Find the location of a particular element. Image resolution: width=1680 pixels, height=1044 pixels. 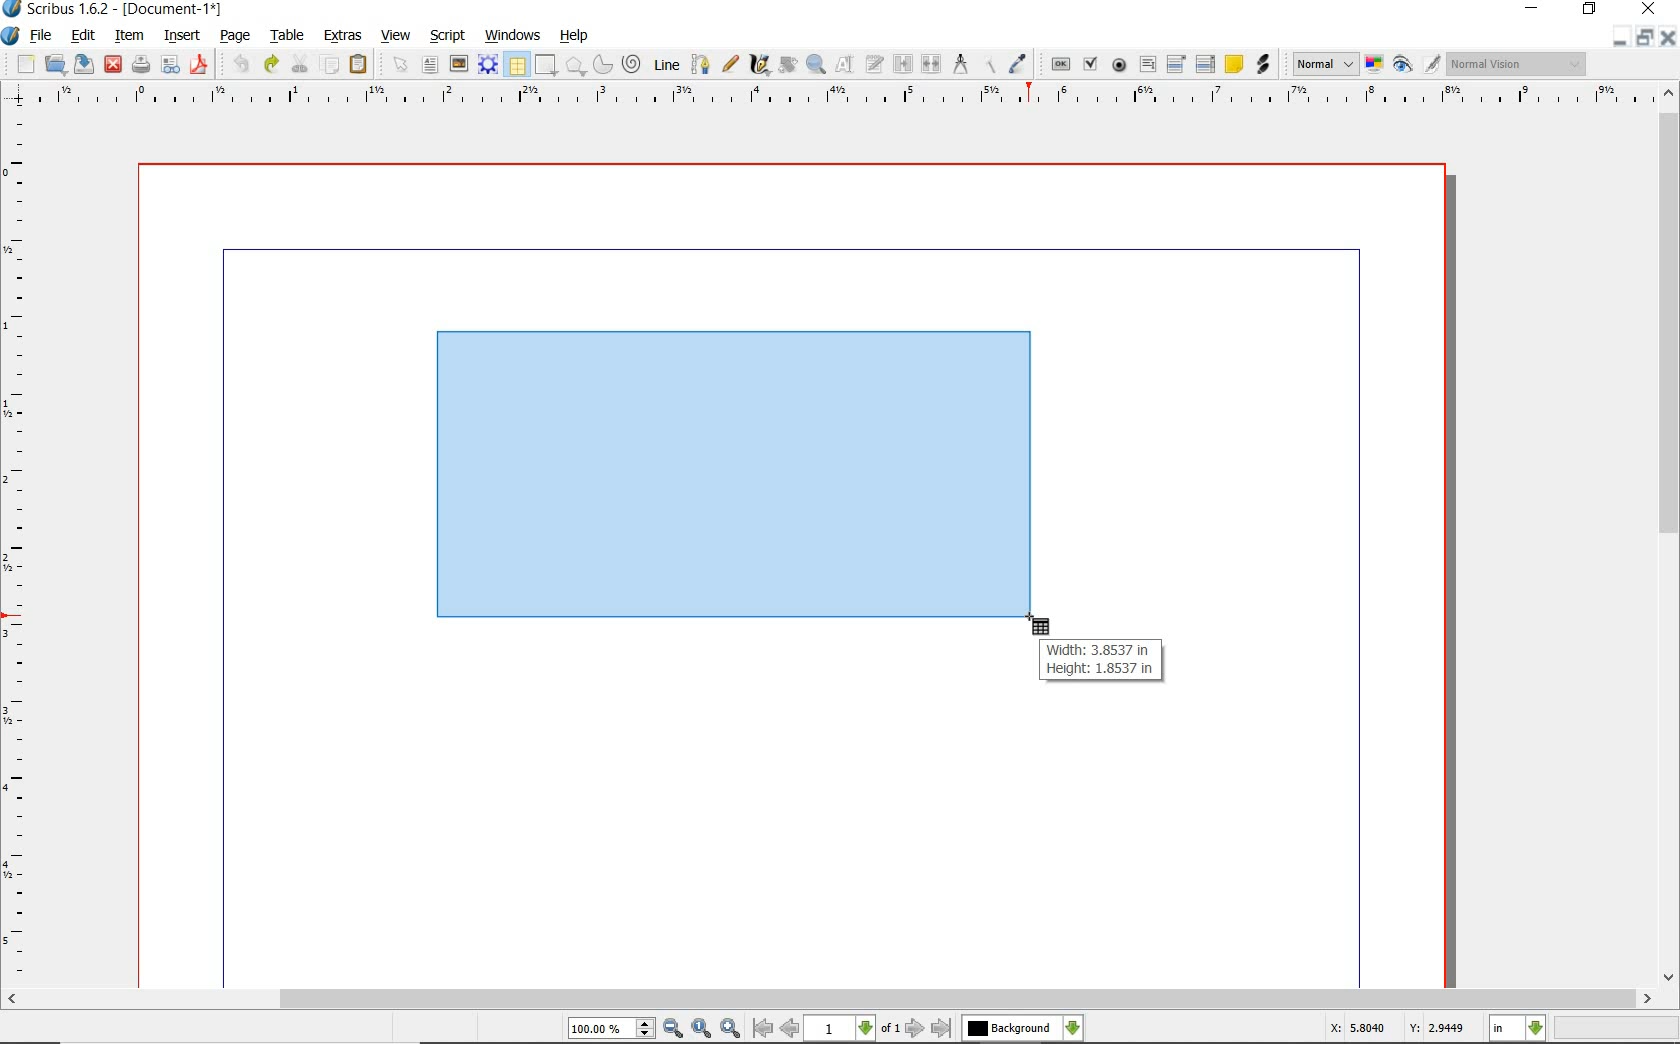

copy is located at coordinates (331, 66).